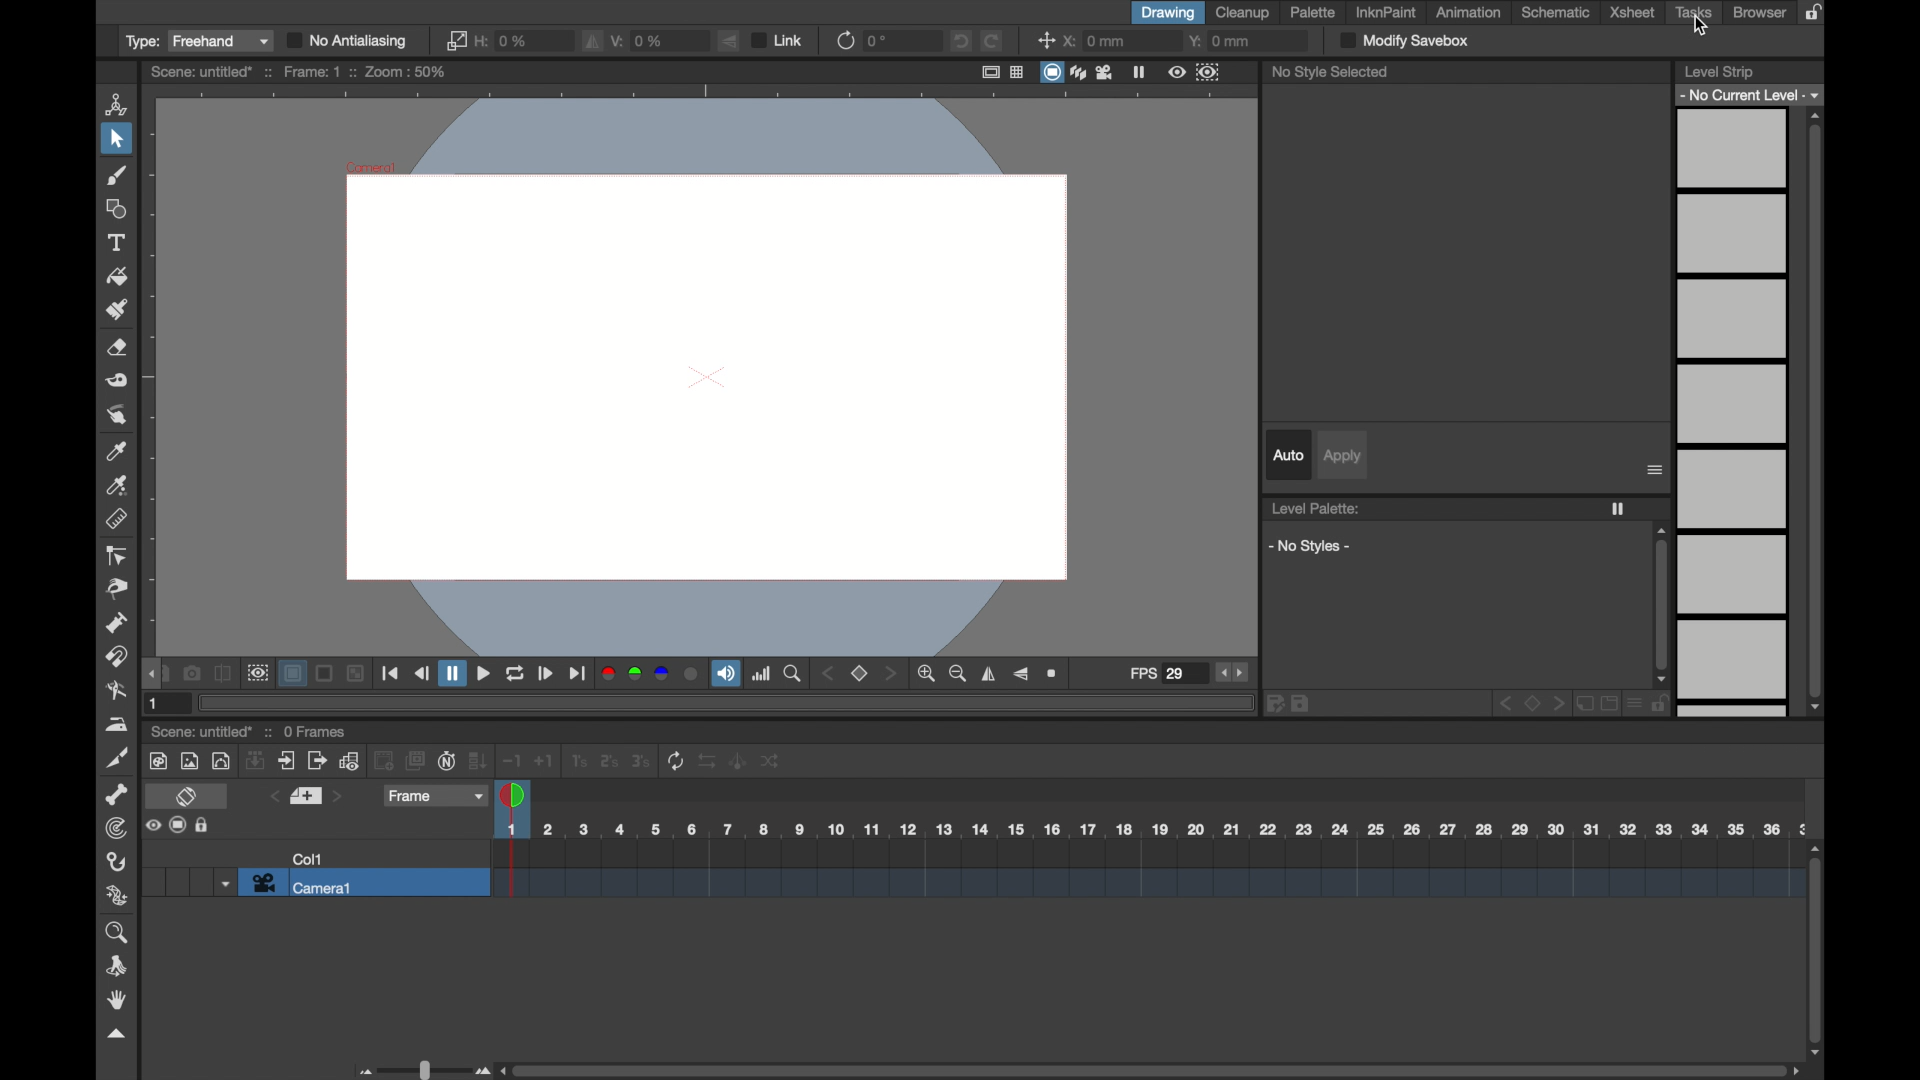 This screenshot has height=1080, width=1920. Describe the element at coordinates (1017, 72) in the screenshot. I see `Field guide` at that location.